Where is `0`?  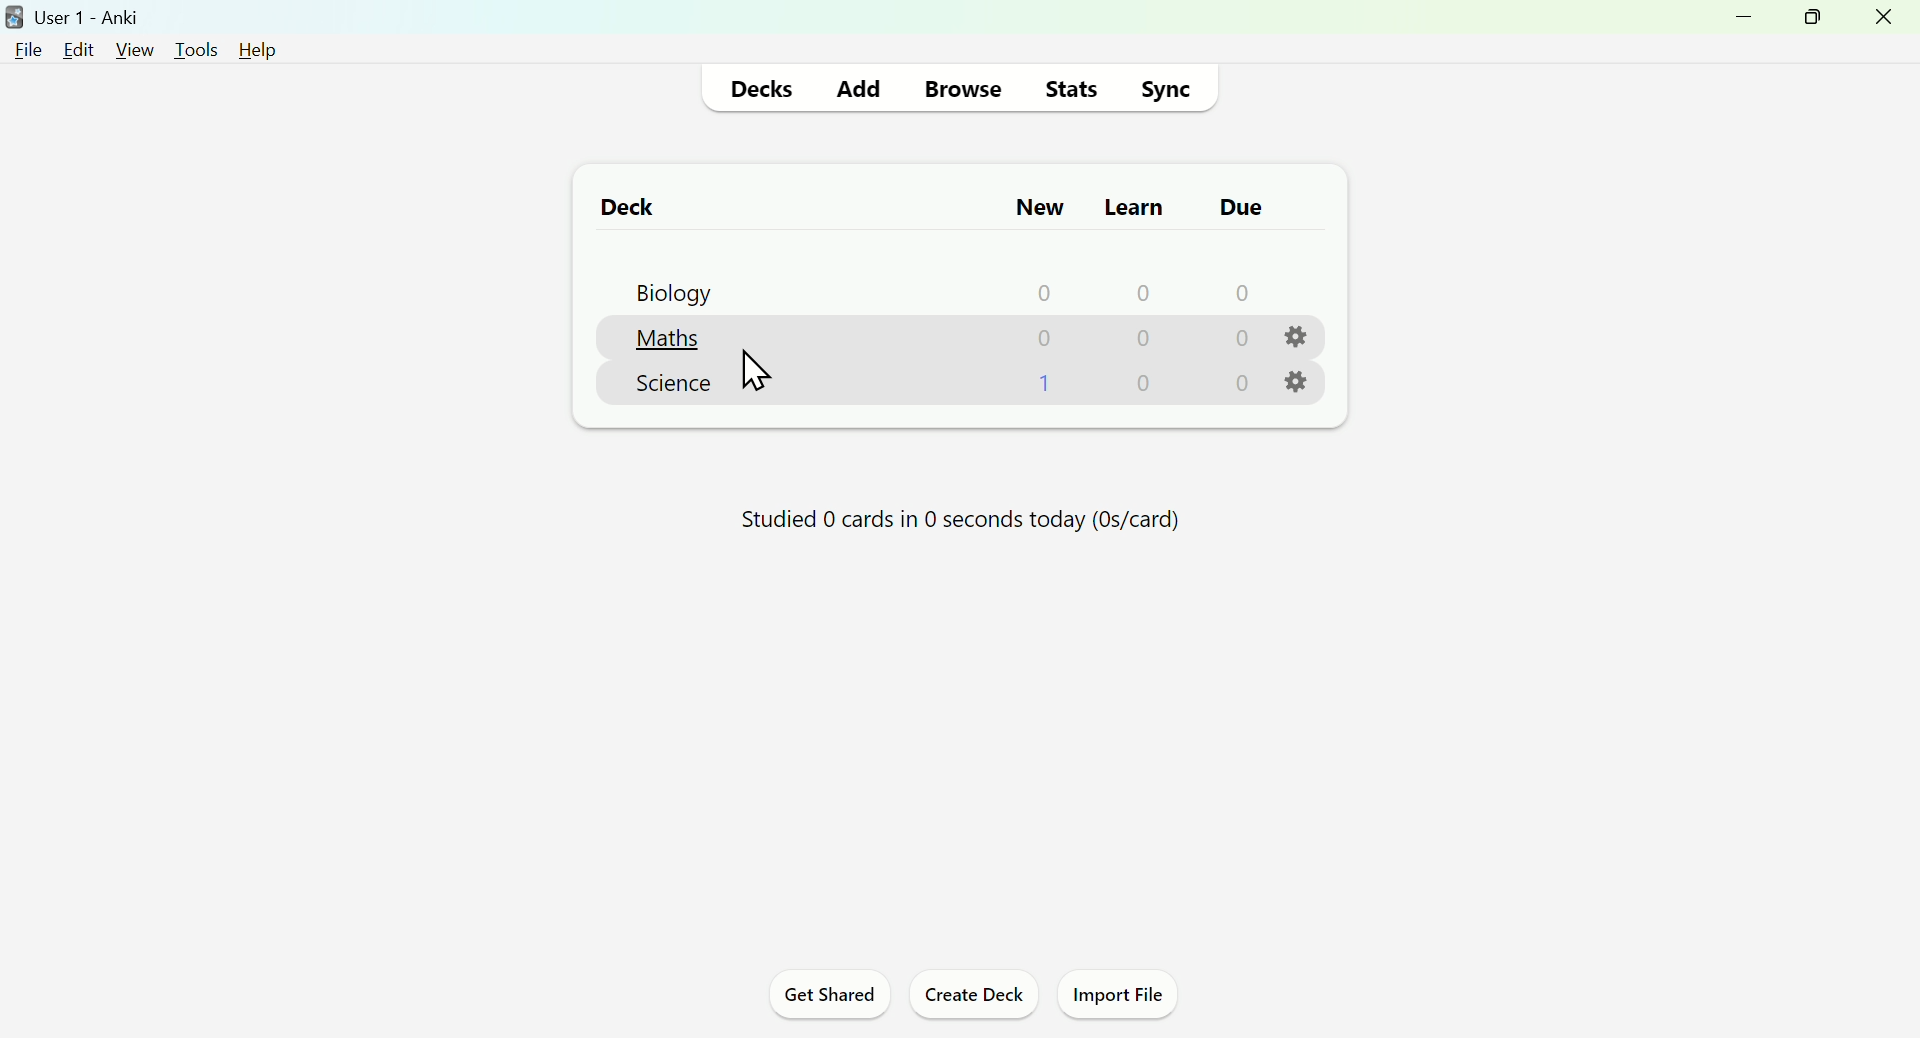
0 is located at coordinates (1238, 339).